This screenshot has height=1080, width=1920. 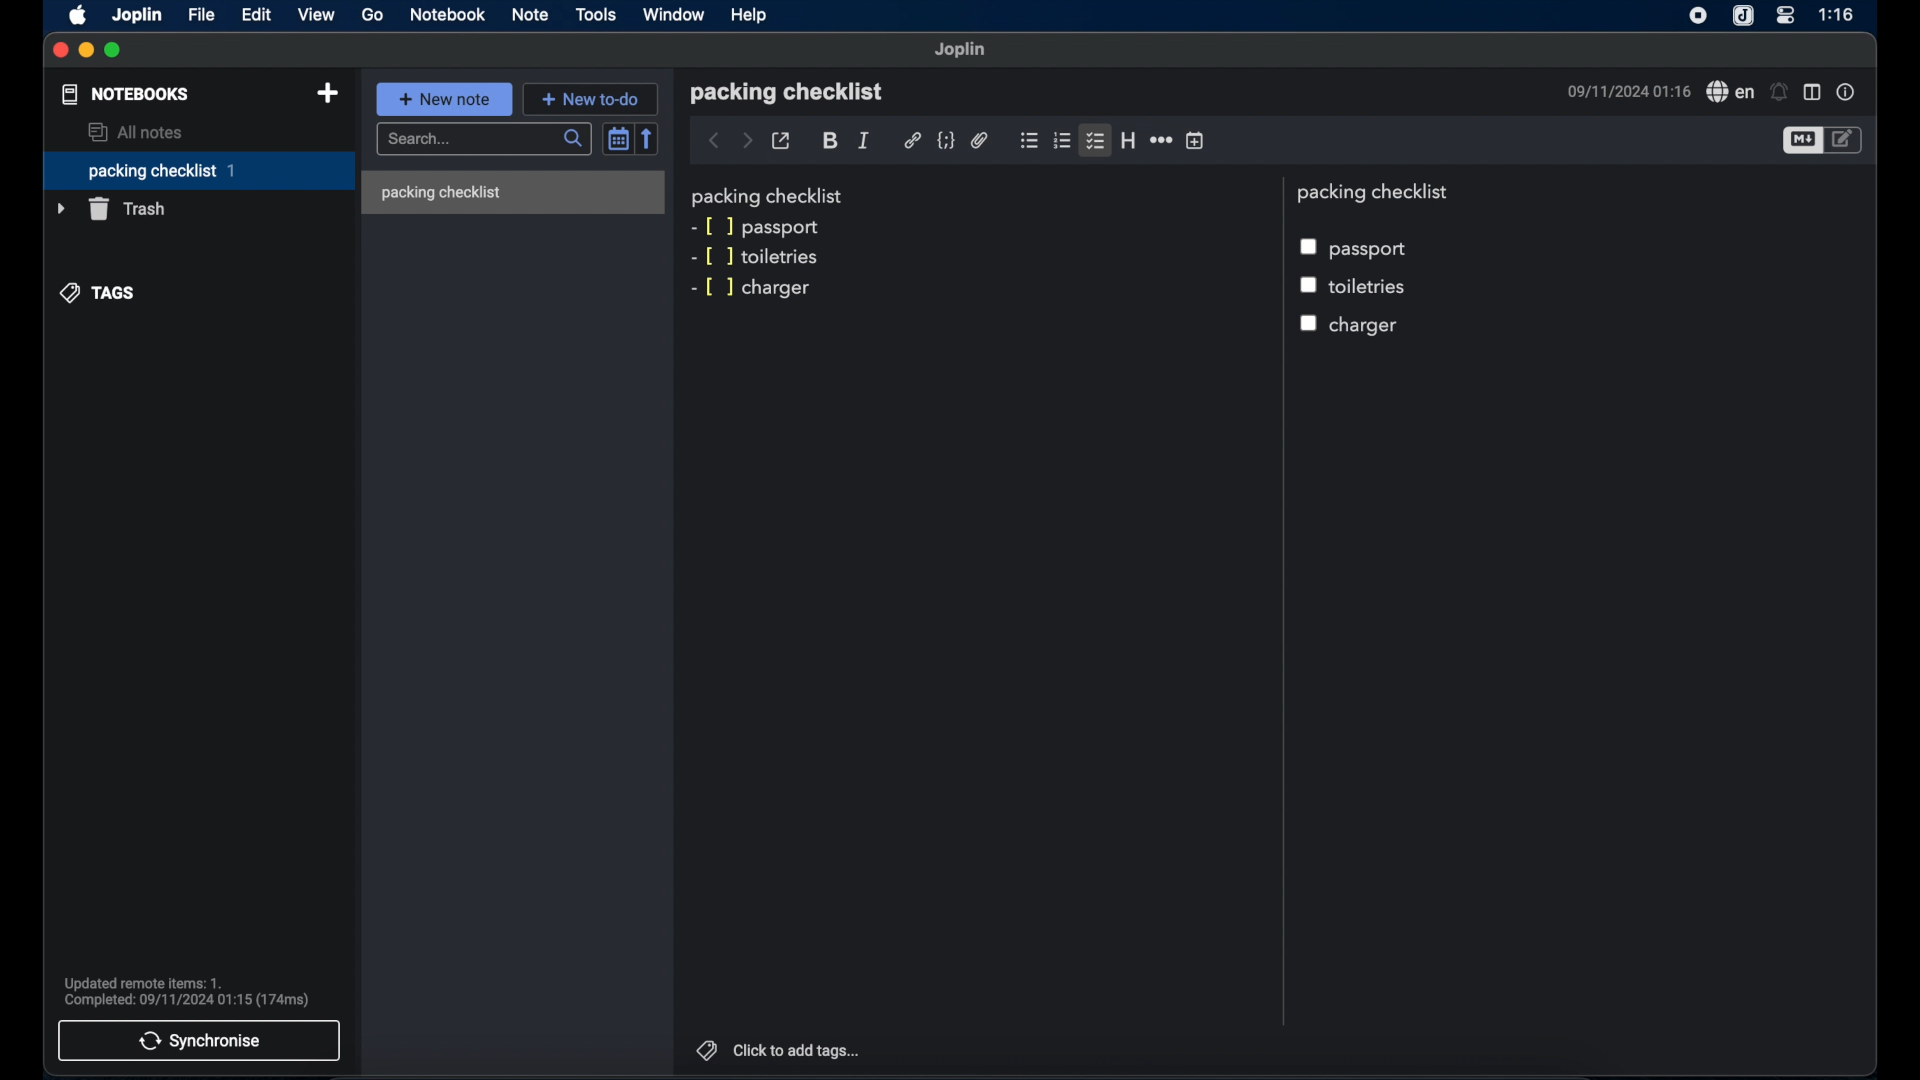 I want to click on toggle editor layout, so click(x=1813, y=91).